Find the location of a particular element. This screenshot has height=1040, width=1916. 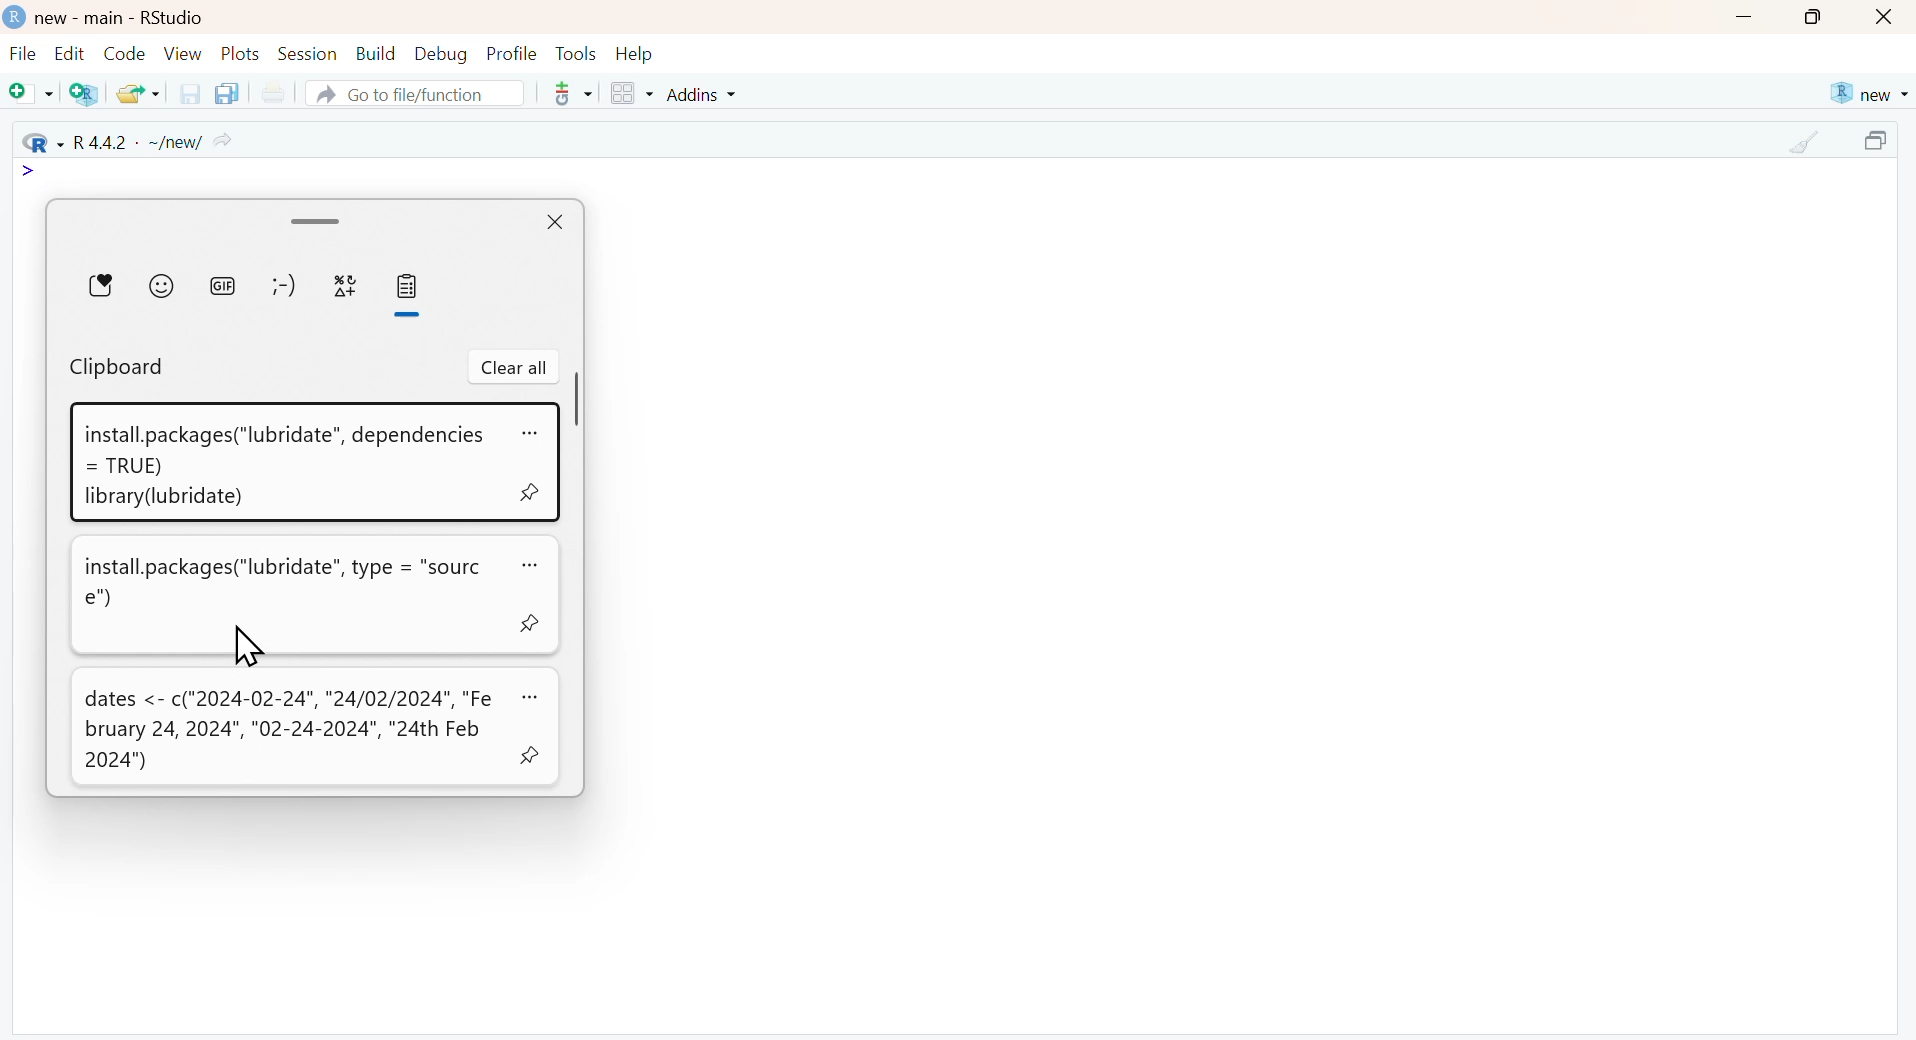

Create a project is located at coordinates (86, 93).